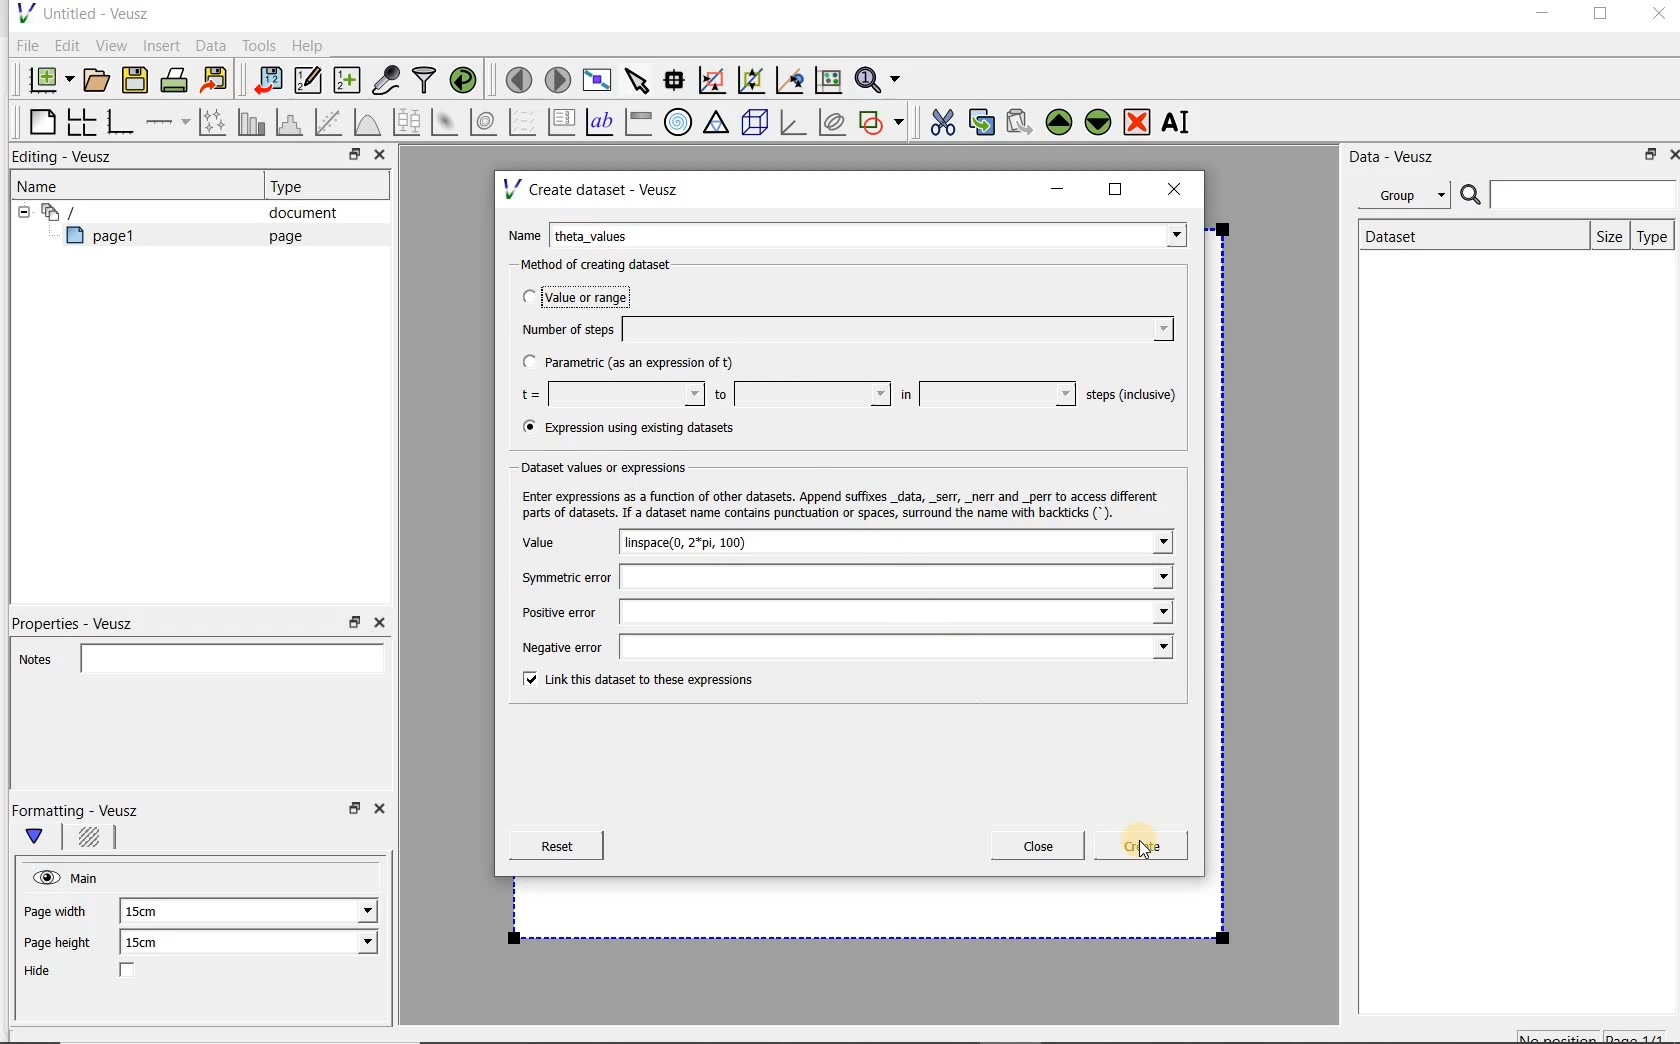 This screenshot has height=1044, width=1680. What do you see at coordinates (1138, 121) in the screenshot?
I see `remove the selected widget` at bounding box center [1138, 121].